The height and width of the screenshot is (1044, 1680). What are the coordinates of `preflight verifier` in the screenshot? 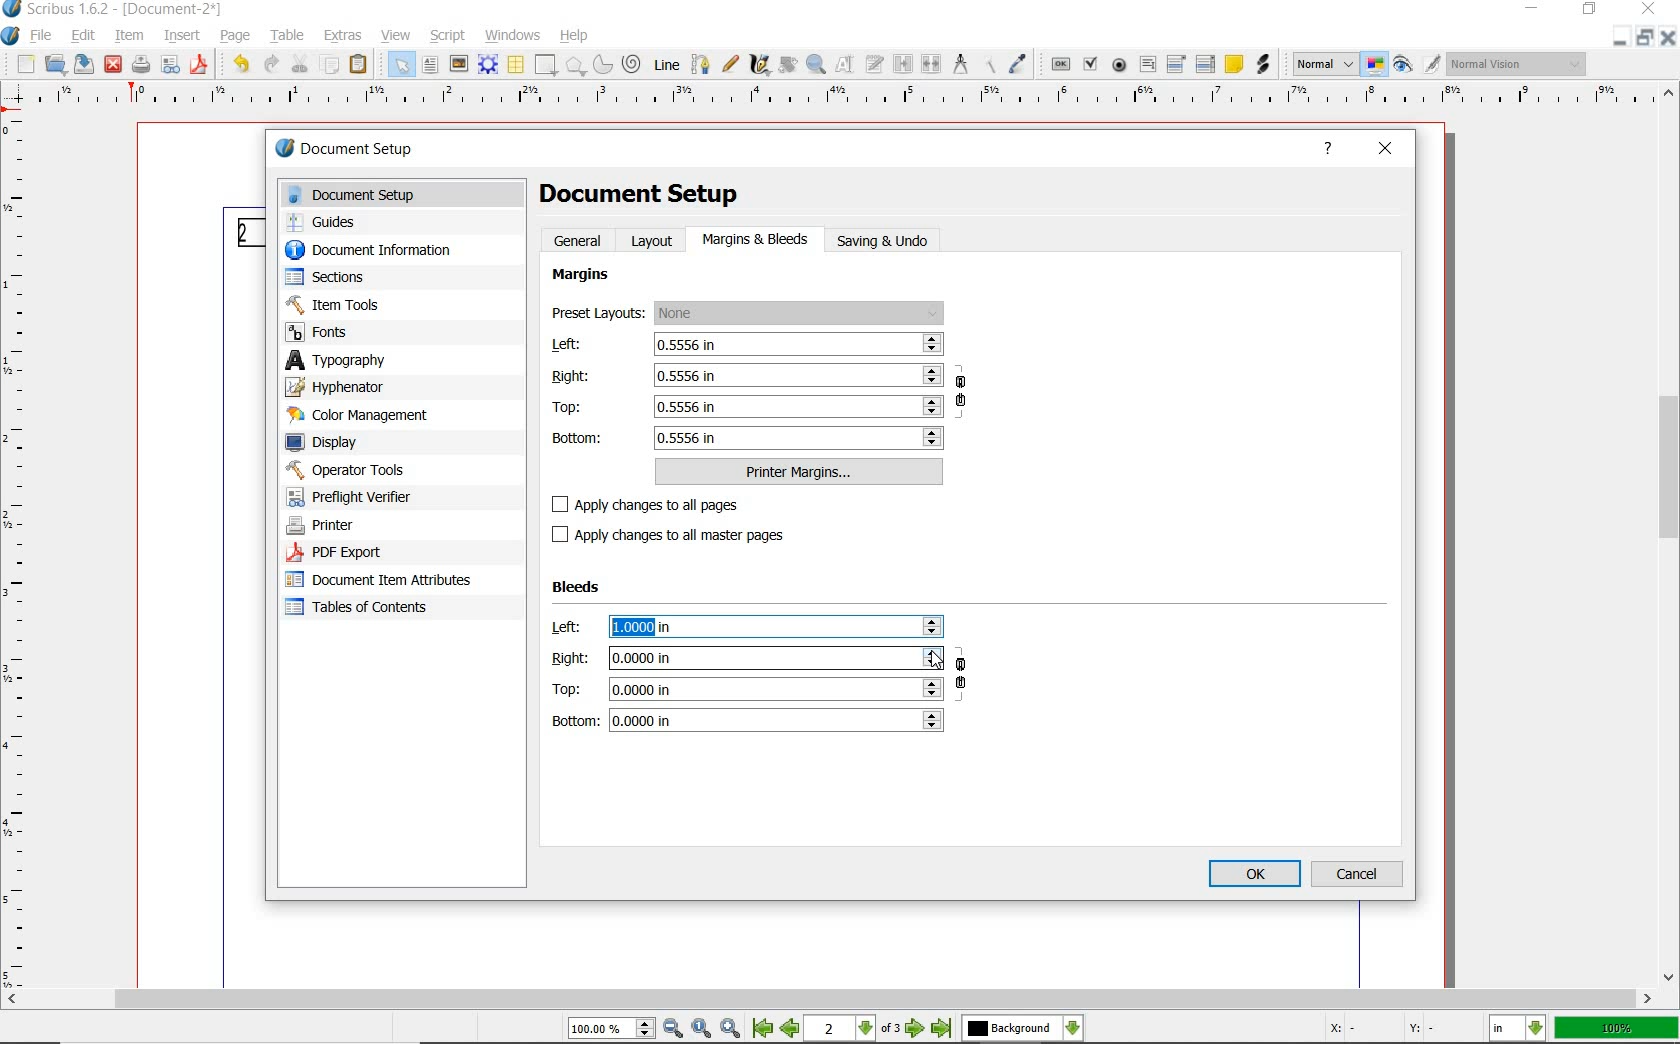 It's located at (172, 65).